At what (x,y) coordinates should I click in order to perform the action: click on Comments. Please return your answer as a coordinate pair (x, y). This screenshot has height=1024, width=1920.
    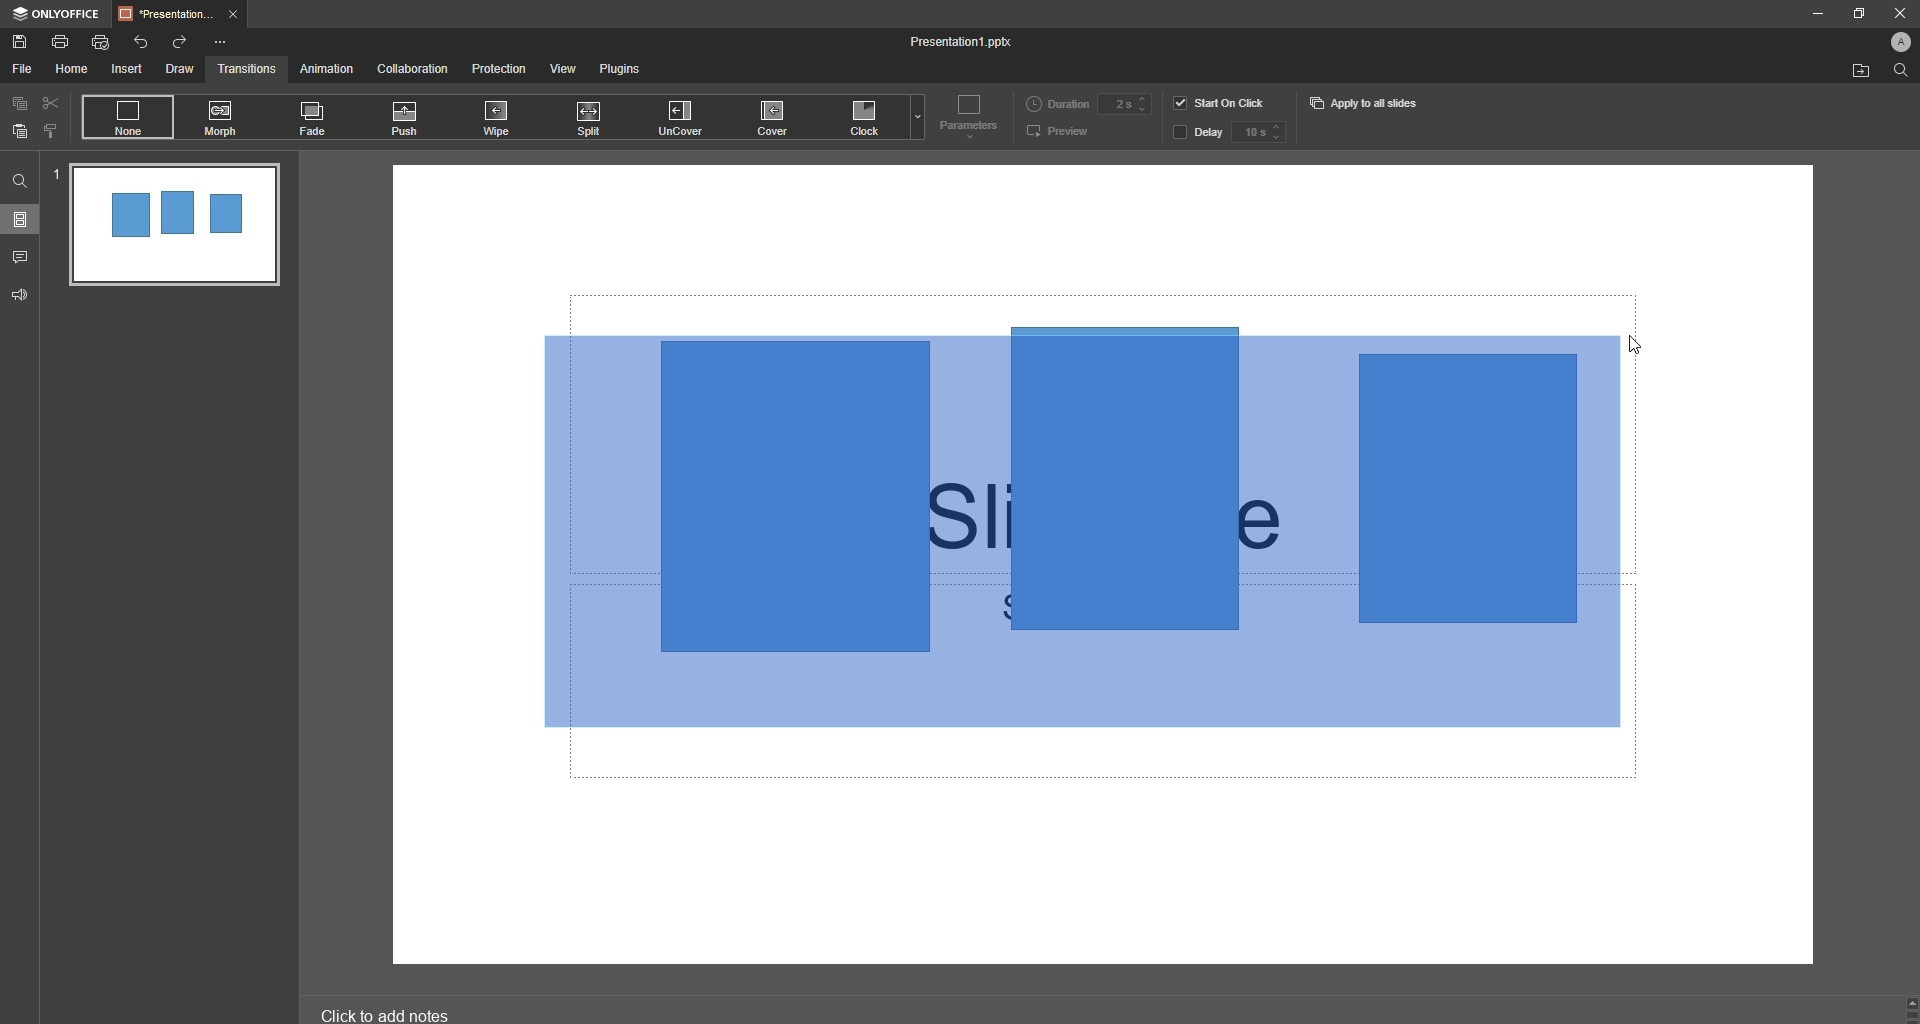
    Looking at the image, I should click on (24, 256).